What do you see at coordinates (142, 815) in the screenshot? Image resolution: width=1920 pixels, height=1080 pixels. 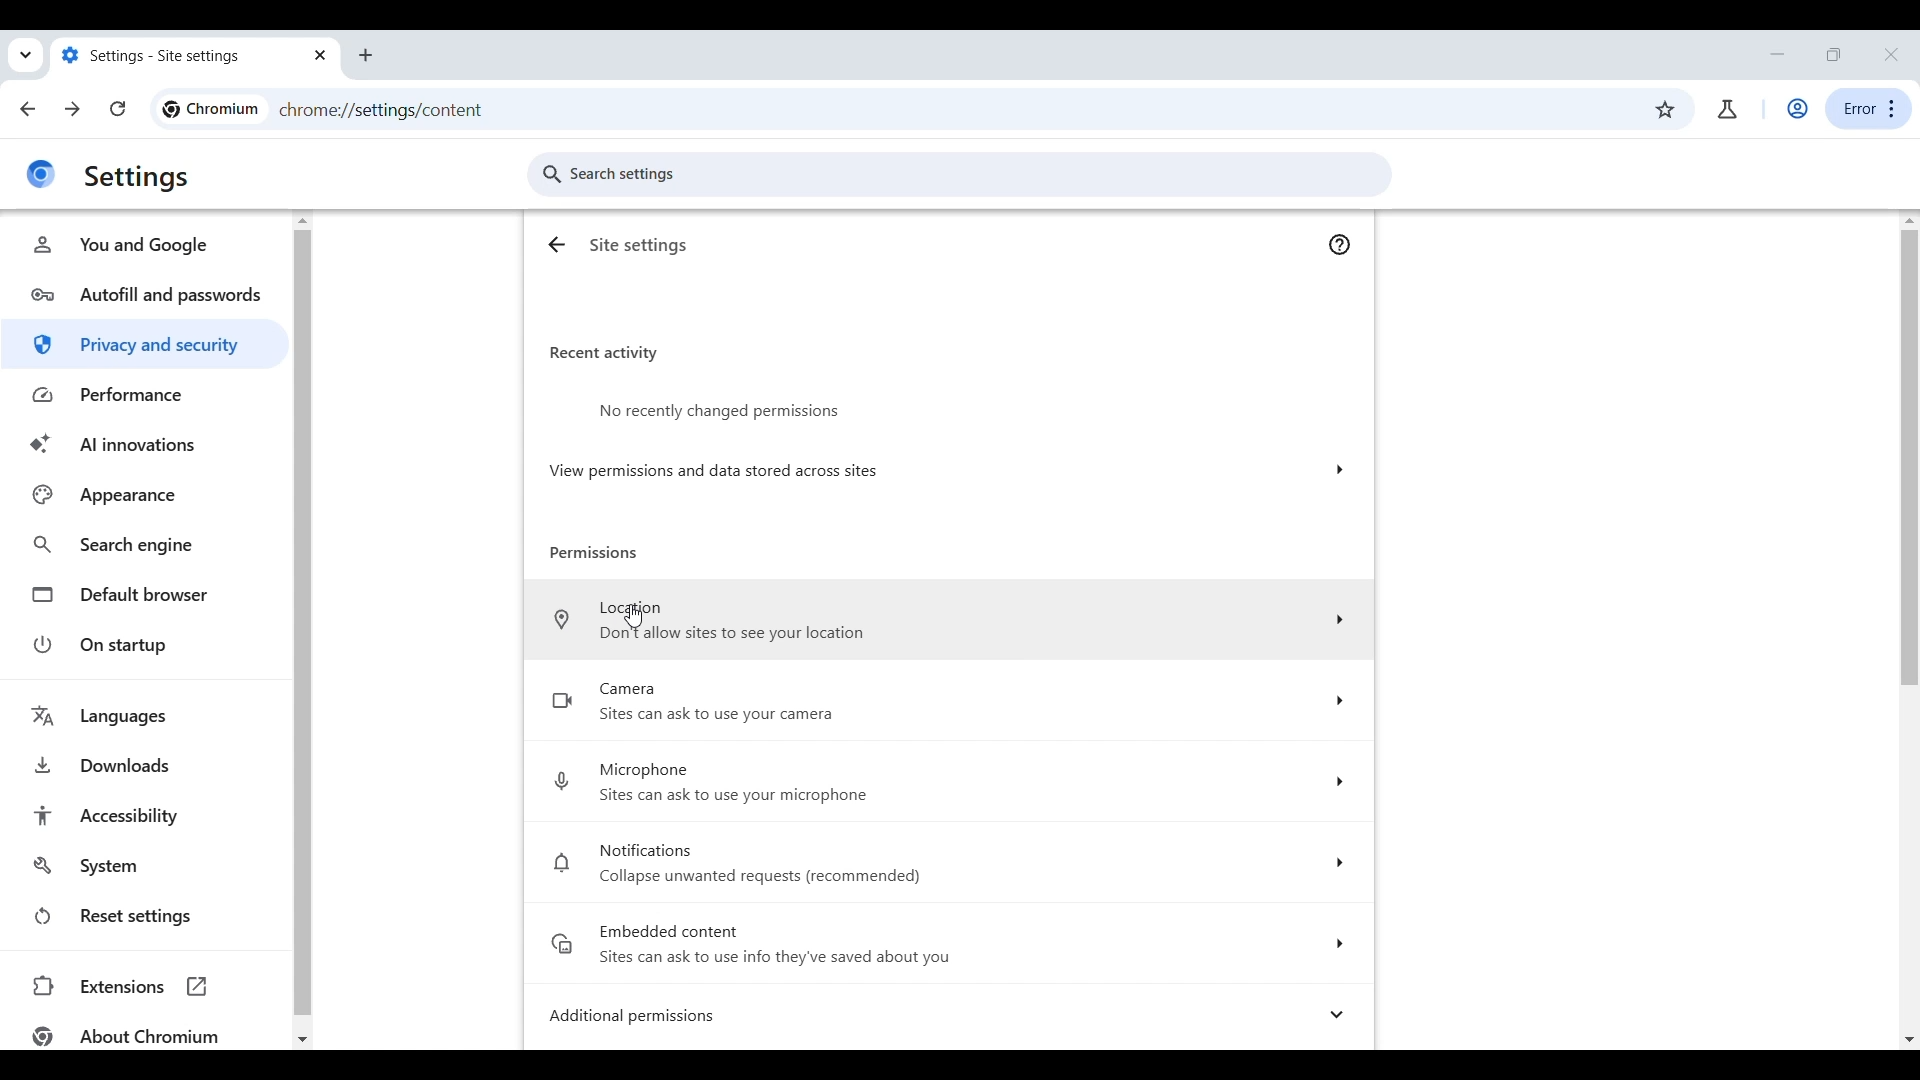 I see `Accessibility` at bounding box center [142, 815].